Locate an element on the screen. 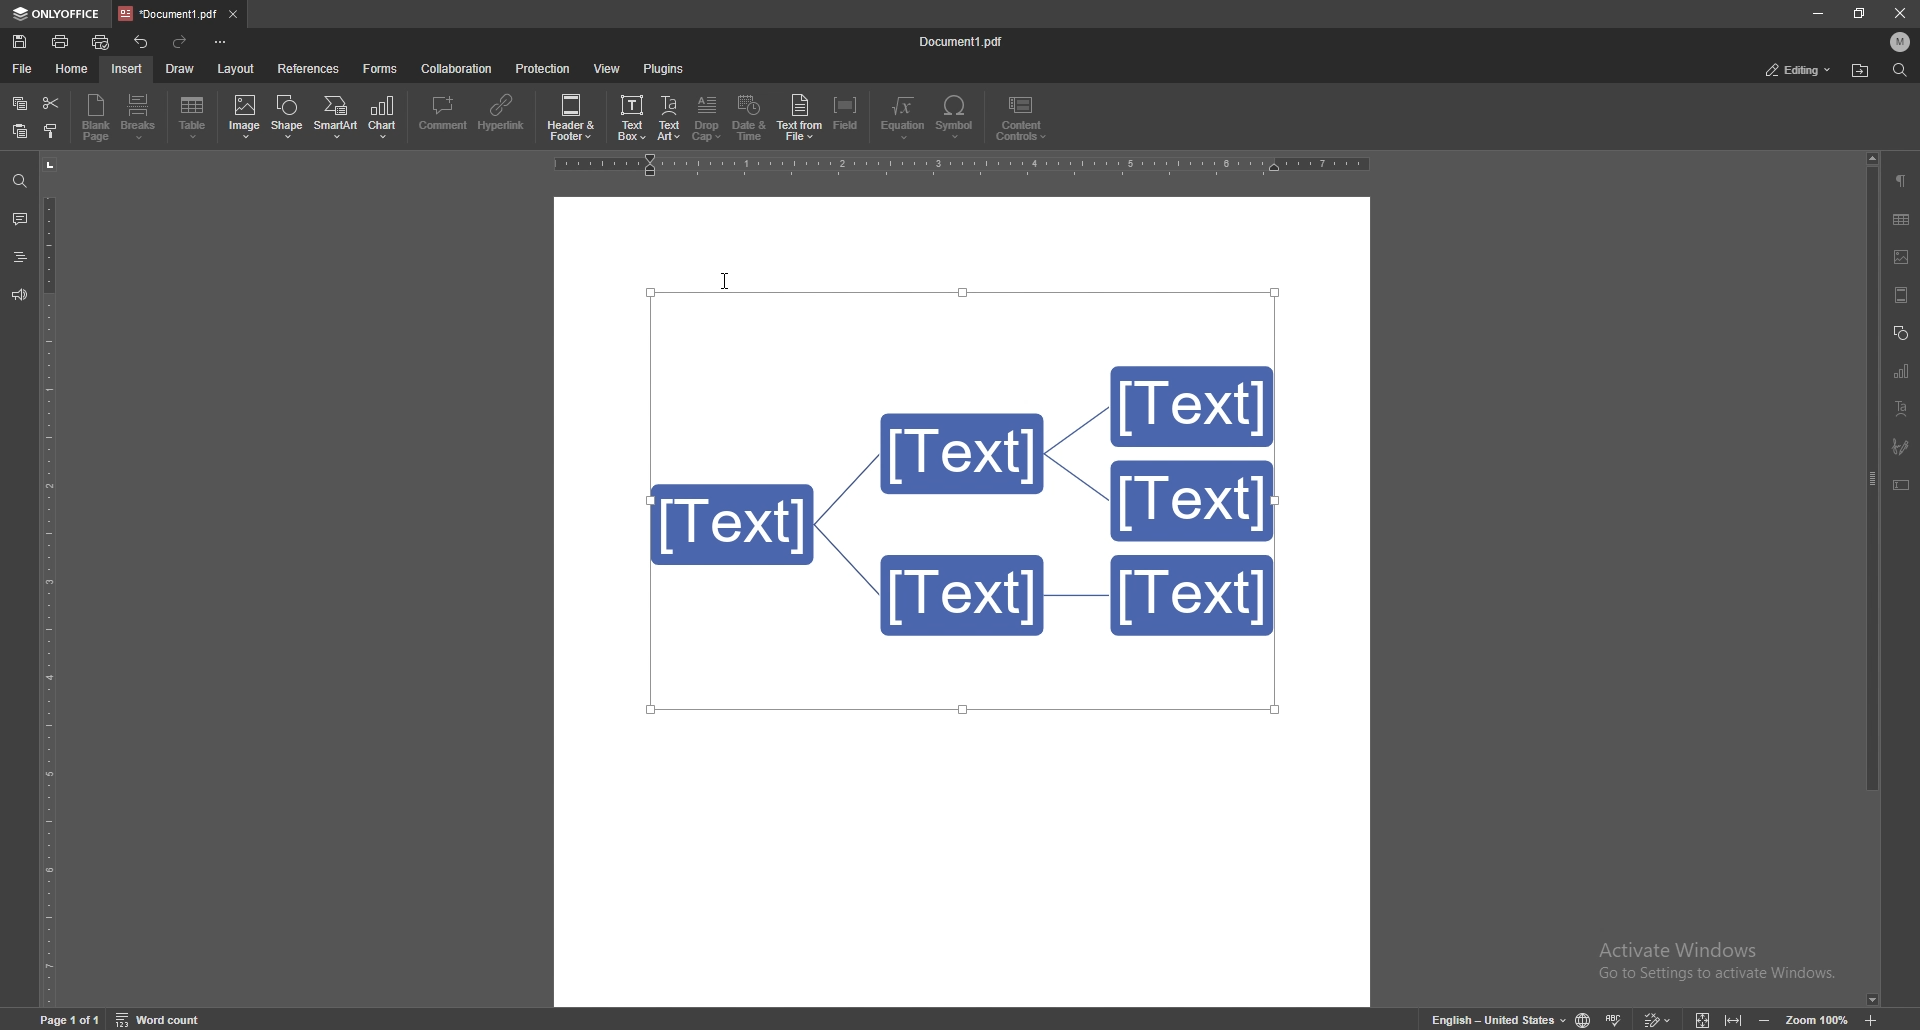  layout is located at coordinates (237, 69).